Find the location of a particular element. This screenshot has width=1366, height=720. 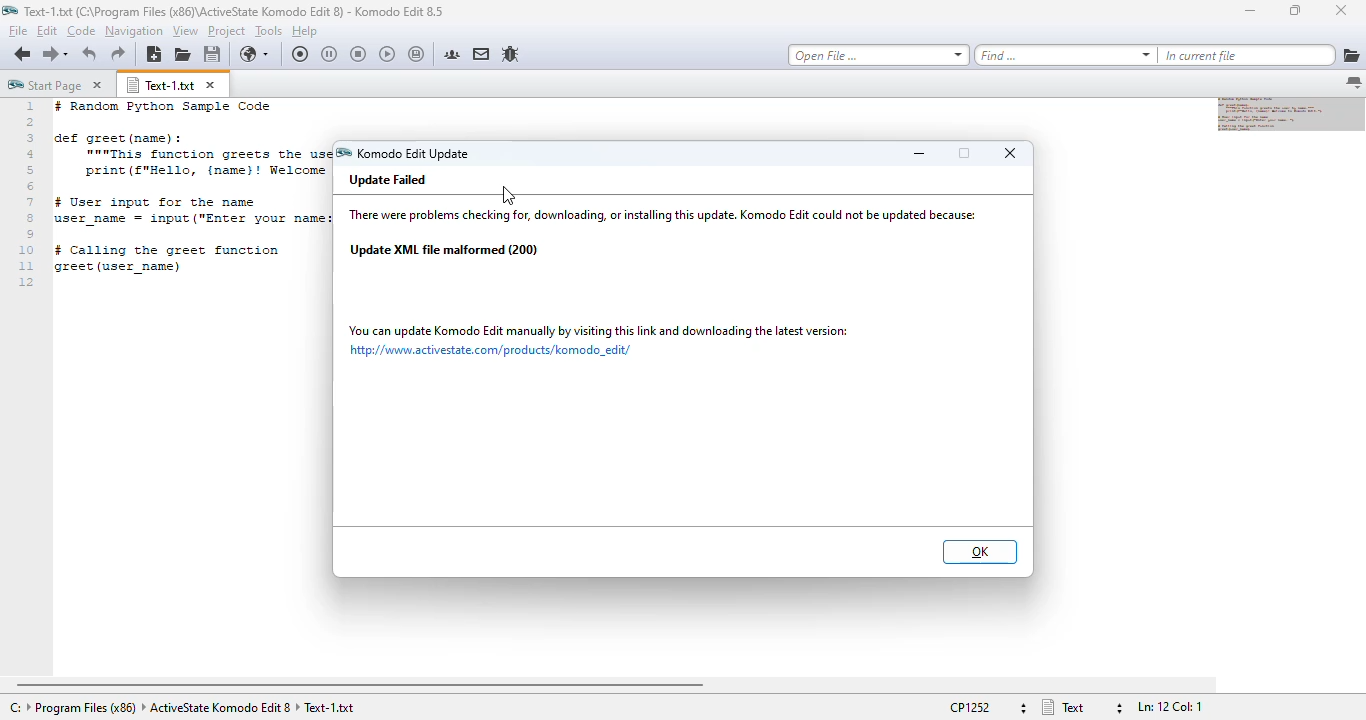

komodo community is located at coordinates (452, 53).